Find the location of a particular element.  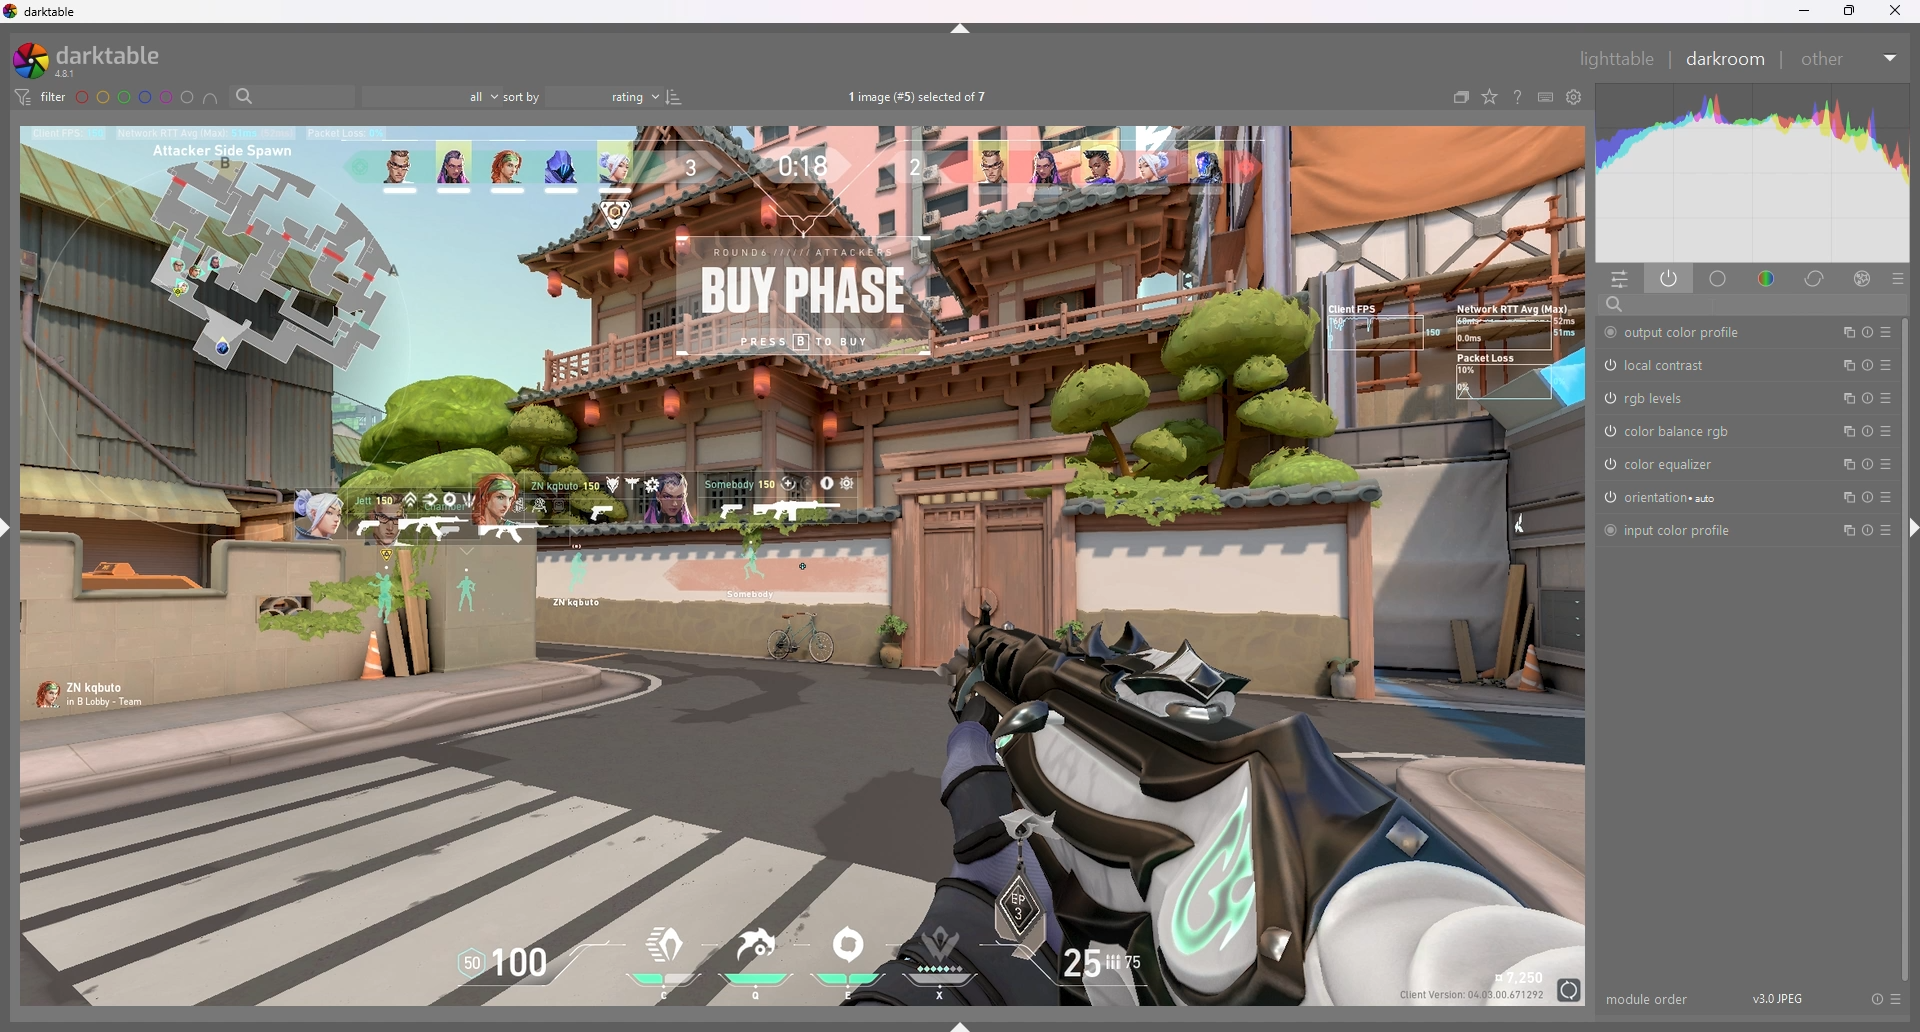

presets is located at coordinates (1886, 398).